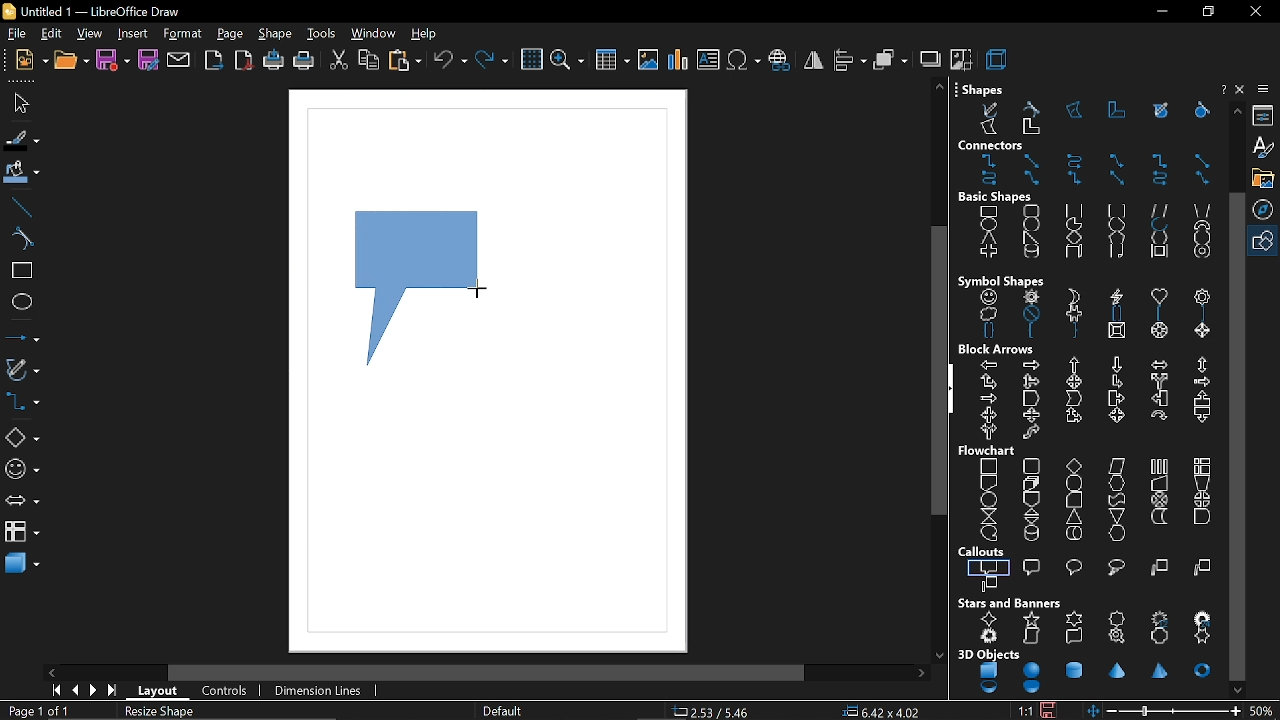 The image size is (1280, 720). I want to click on crop, so click(960, 60).